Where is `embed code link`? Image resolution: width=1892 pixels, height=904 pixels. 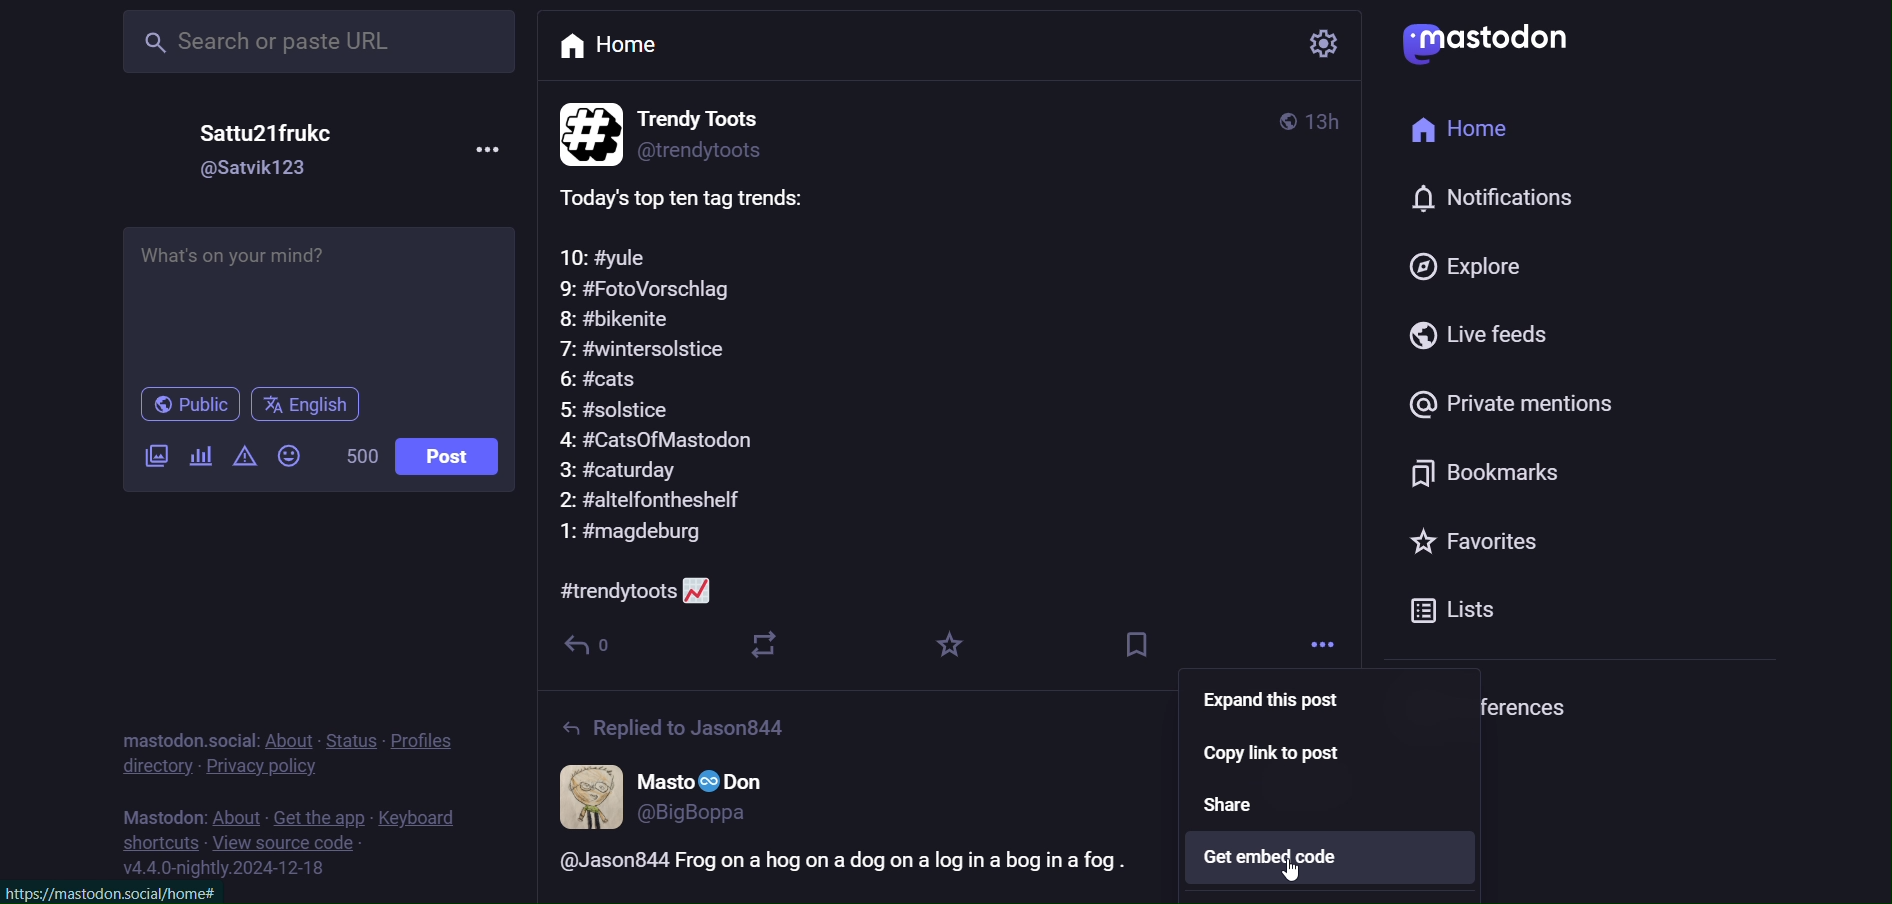 embed code link is located at coordinates (119, 891).